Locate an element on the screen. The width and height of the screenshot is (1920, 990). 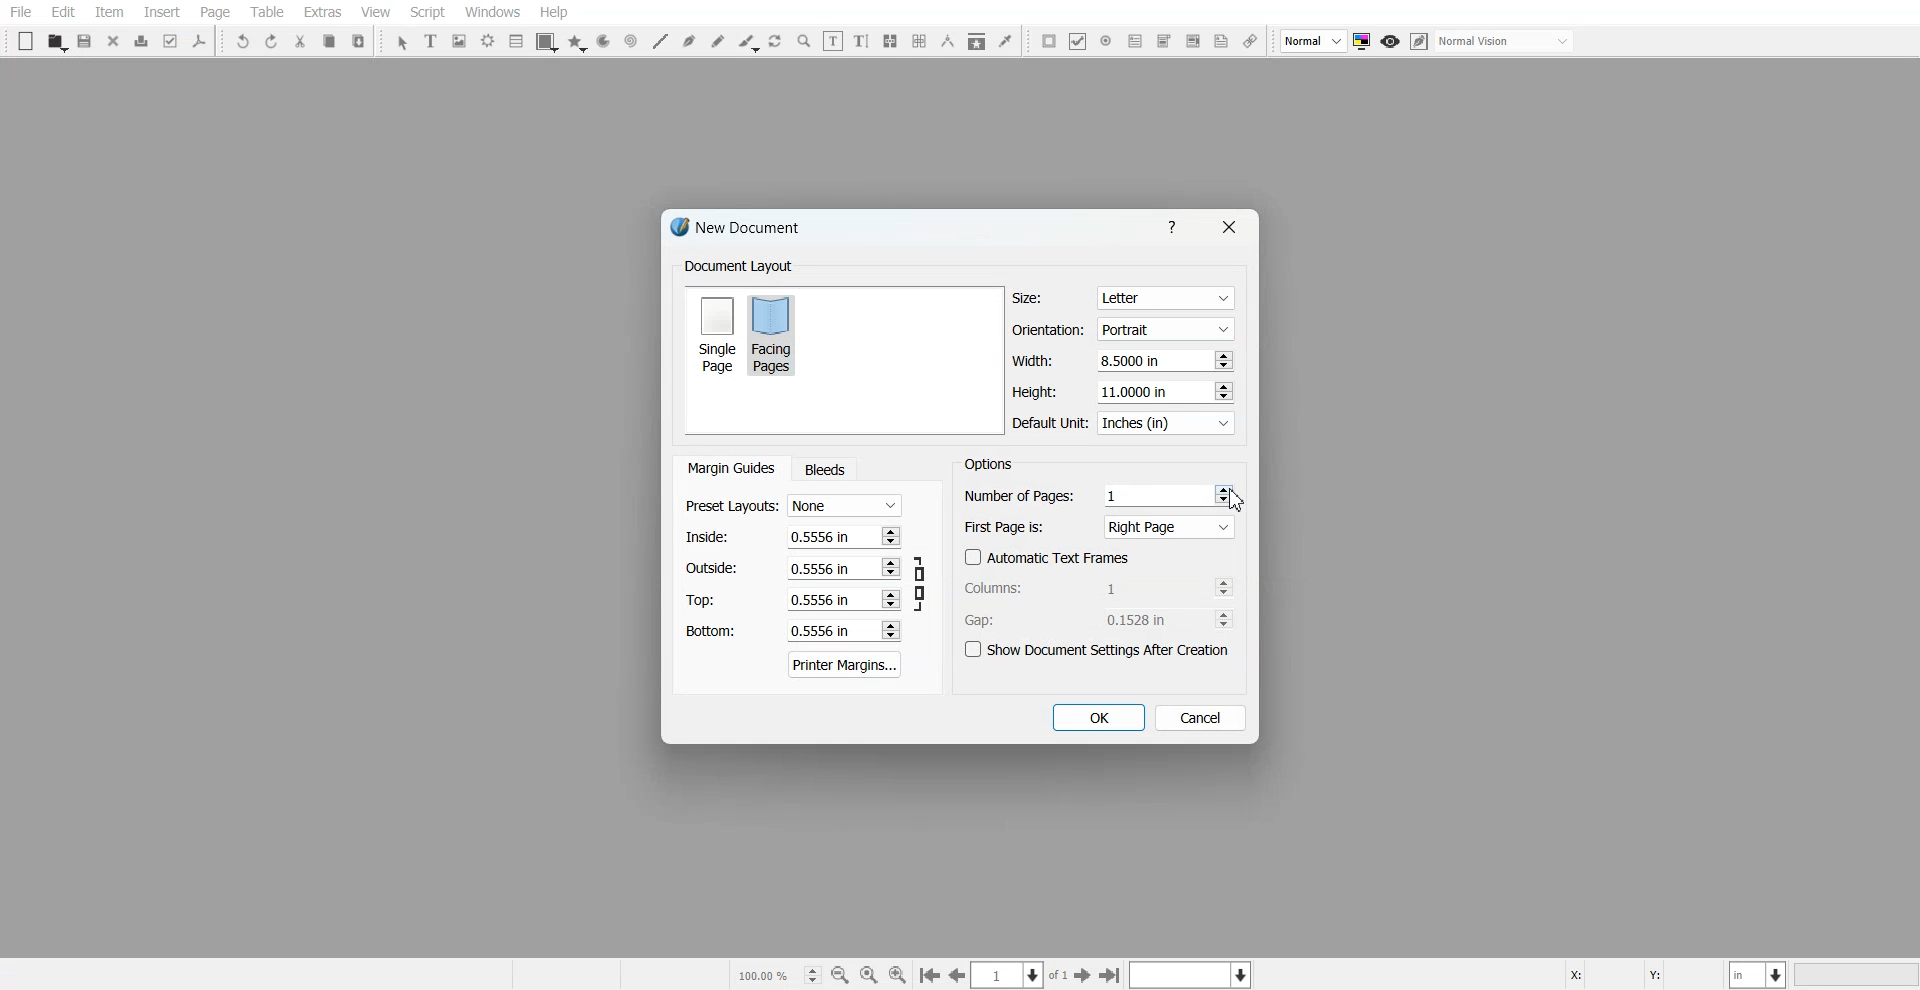
Edit in preview mode is located at coordinates (1420, 41).